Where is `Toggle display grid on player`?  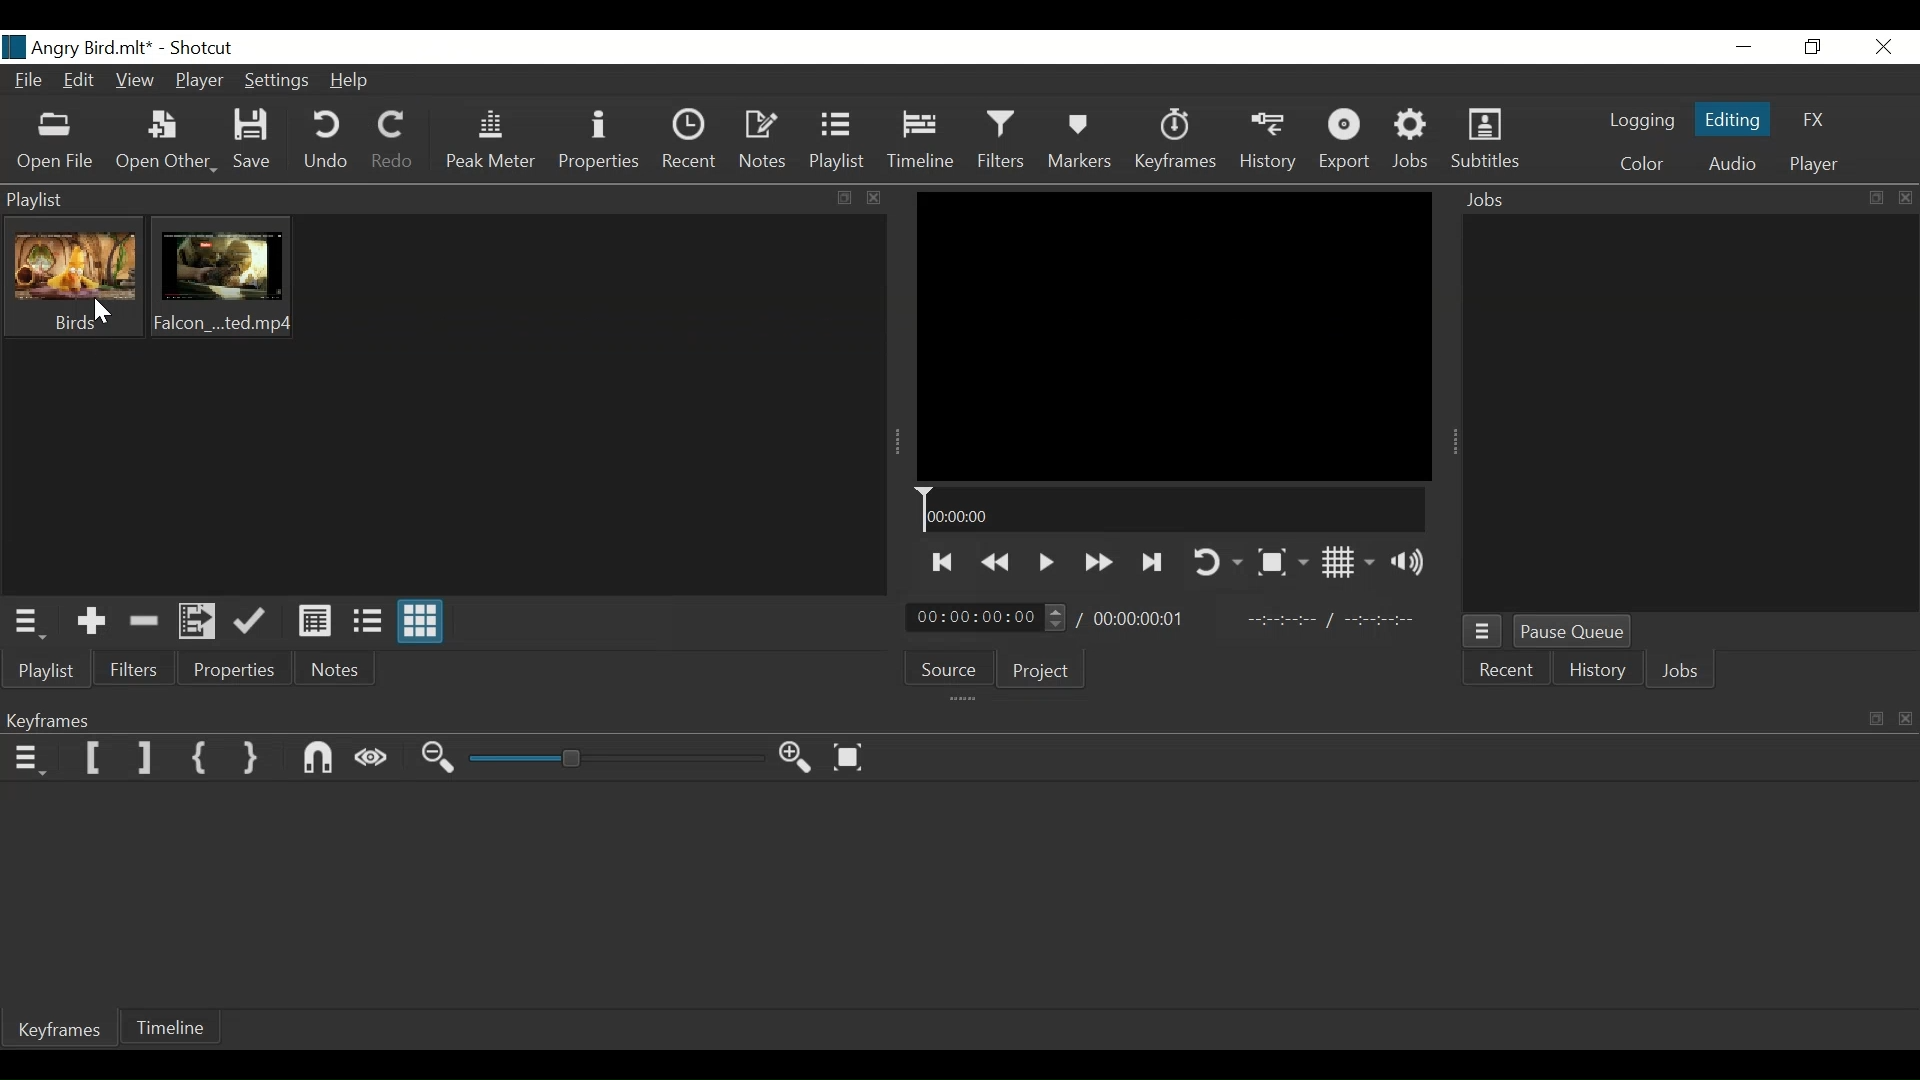 Toggle display grid on player is located at coordinates (1352, 562).